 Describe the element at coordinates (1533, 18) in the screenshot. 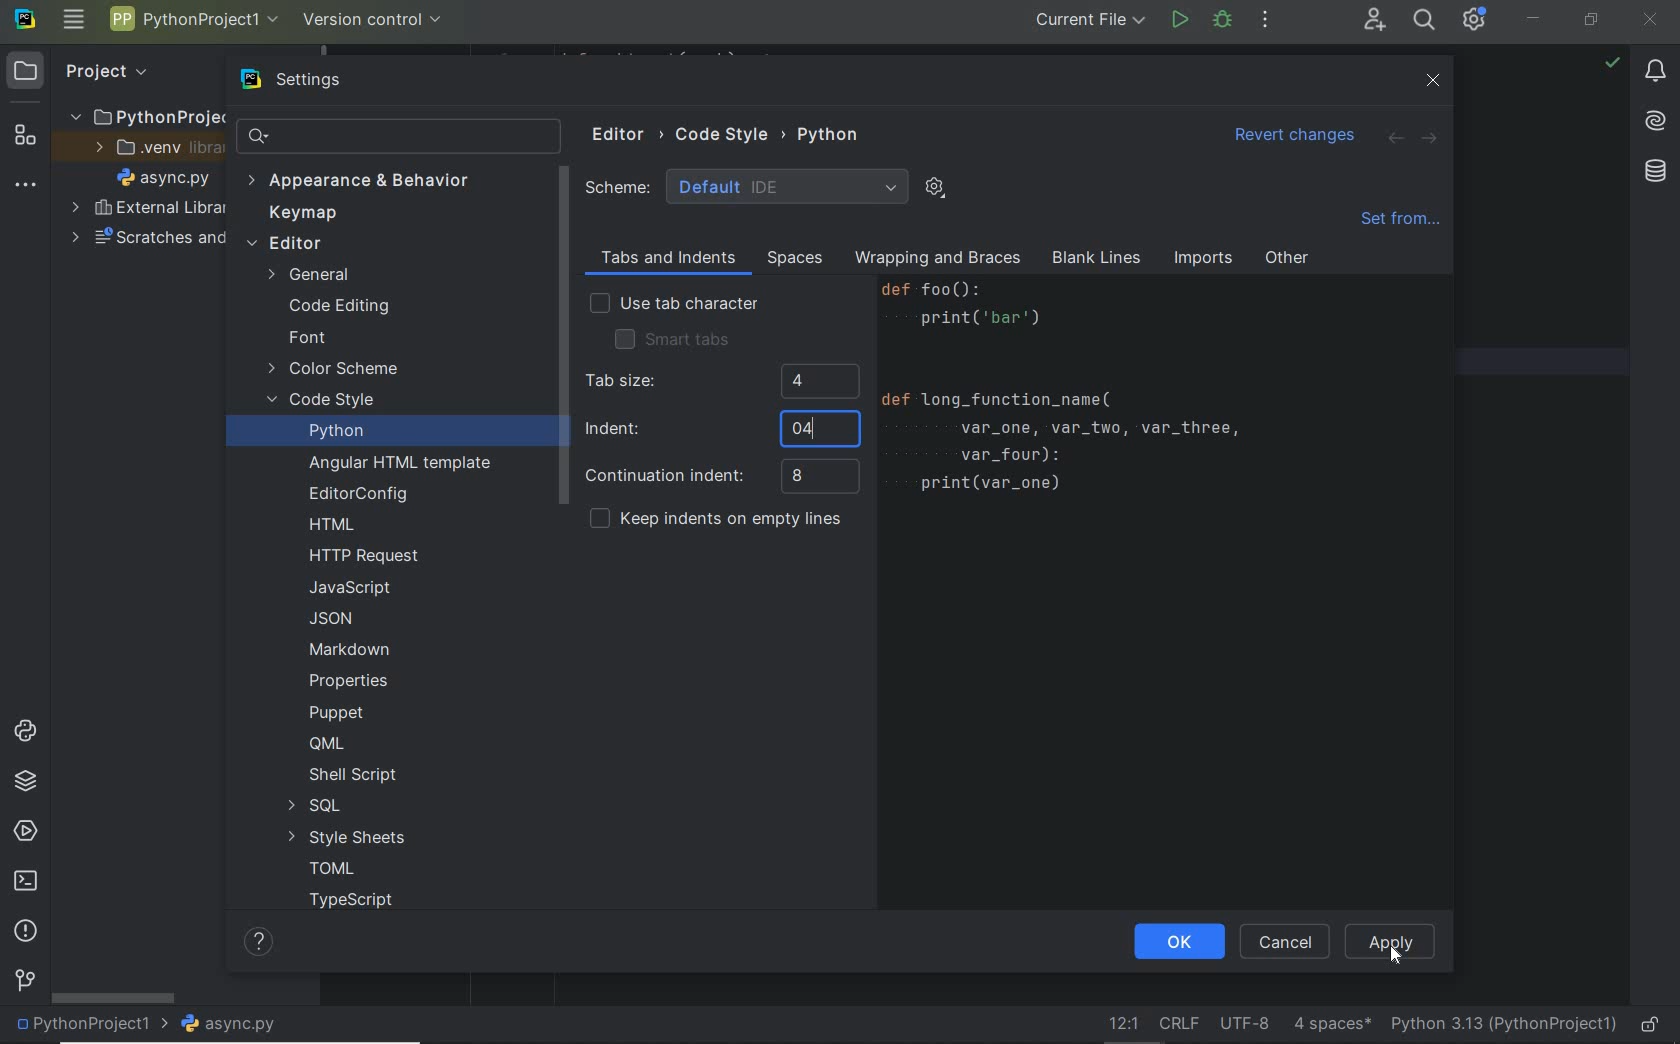

I see `minimize` at that location.